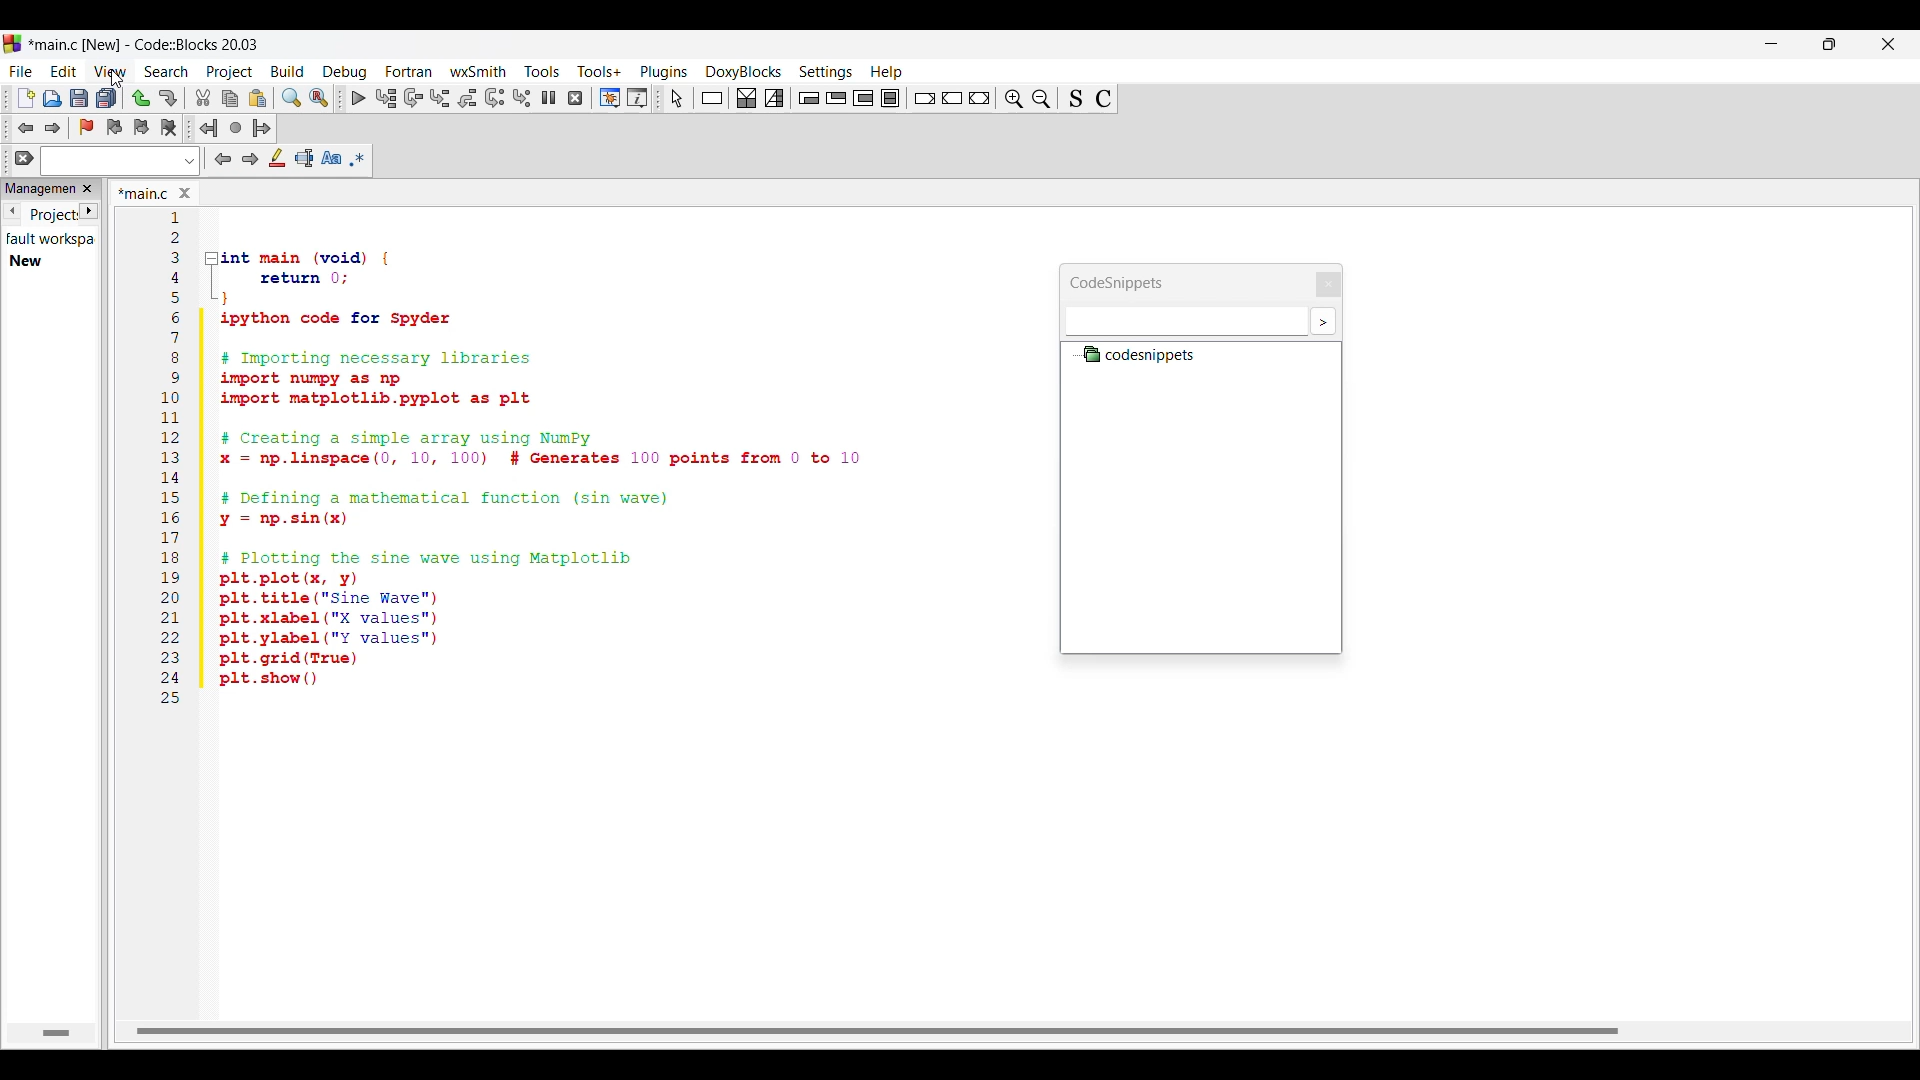 Image resolution: width=1920 pixels, height=1080 pixels. Describe the element at coordinates (277, 157) in the screenshot. I see `Highlight` at that location.